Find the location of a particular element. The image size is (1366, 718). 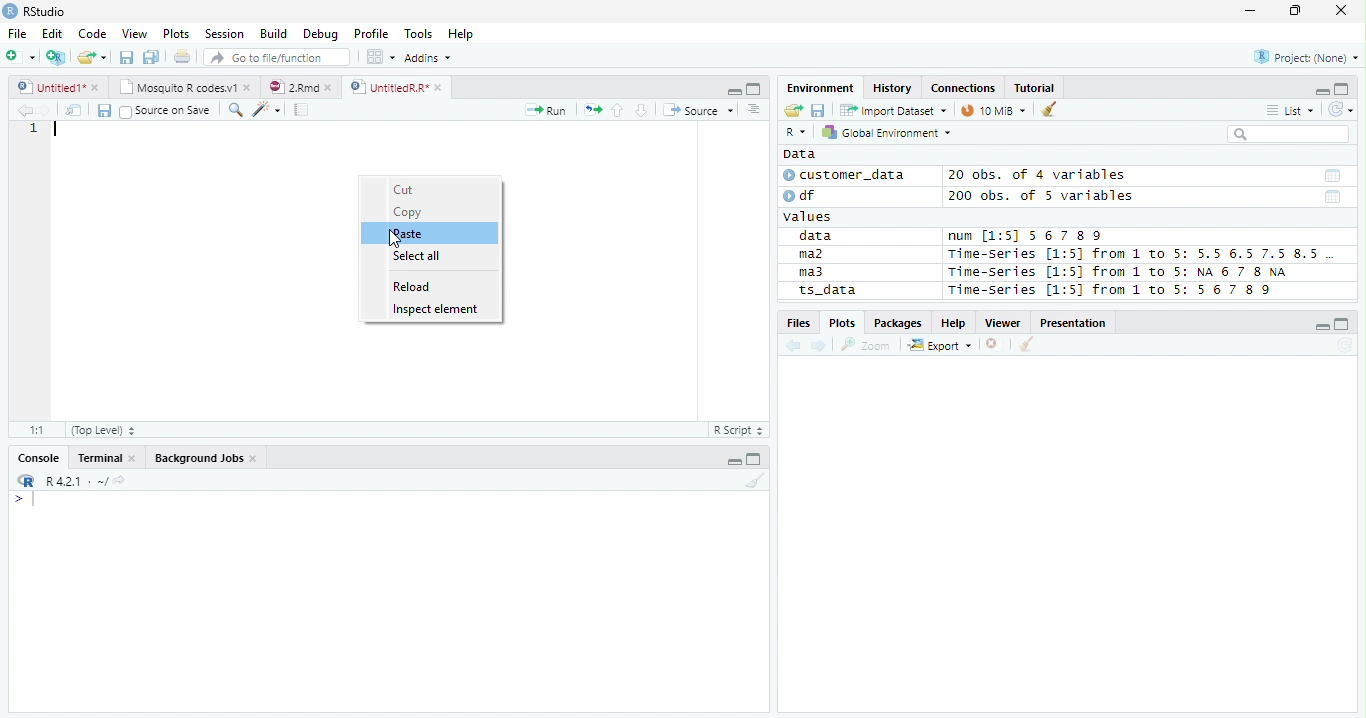

Minimize is located at coordinates (735, 459).